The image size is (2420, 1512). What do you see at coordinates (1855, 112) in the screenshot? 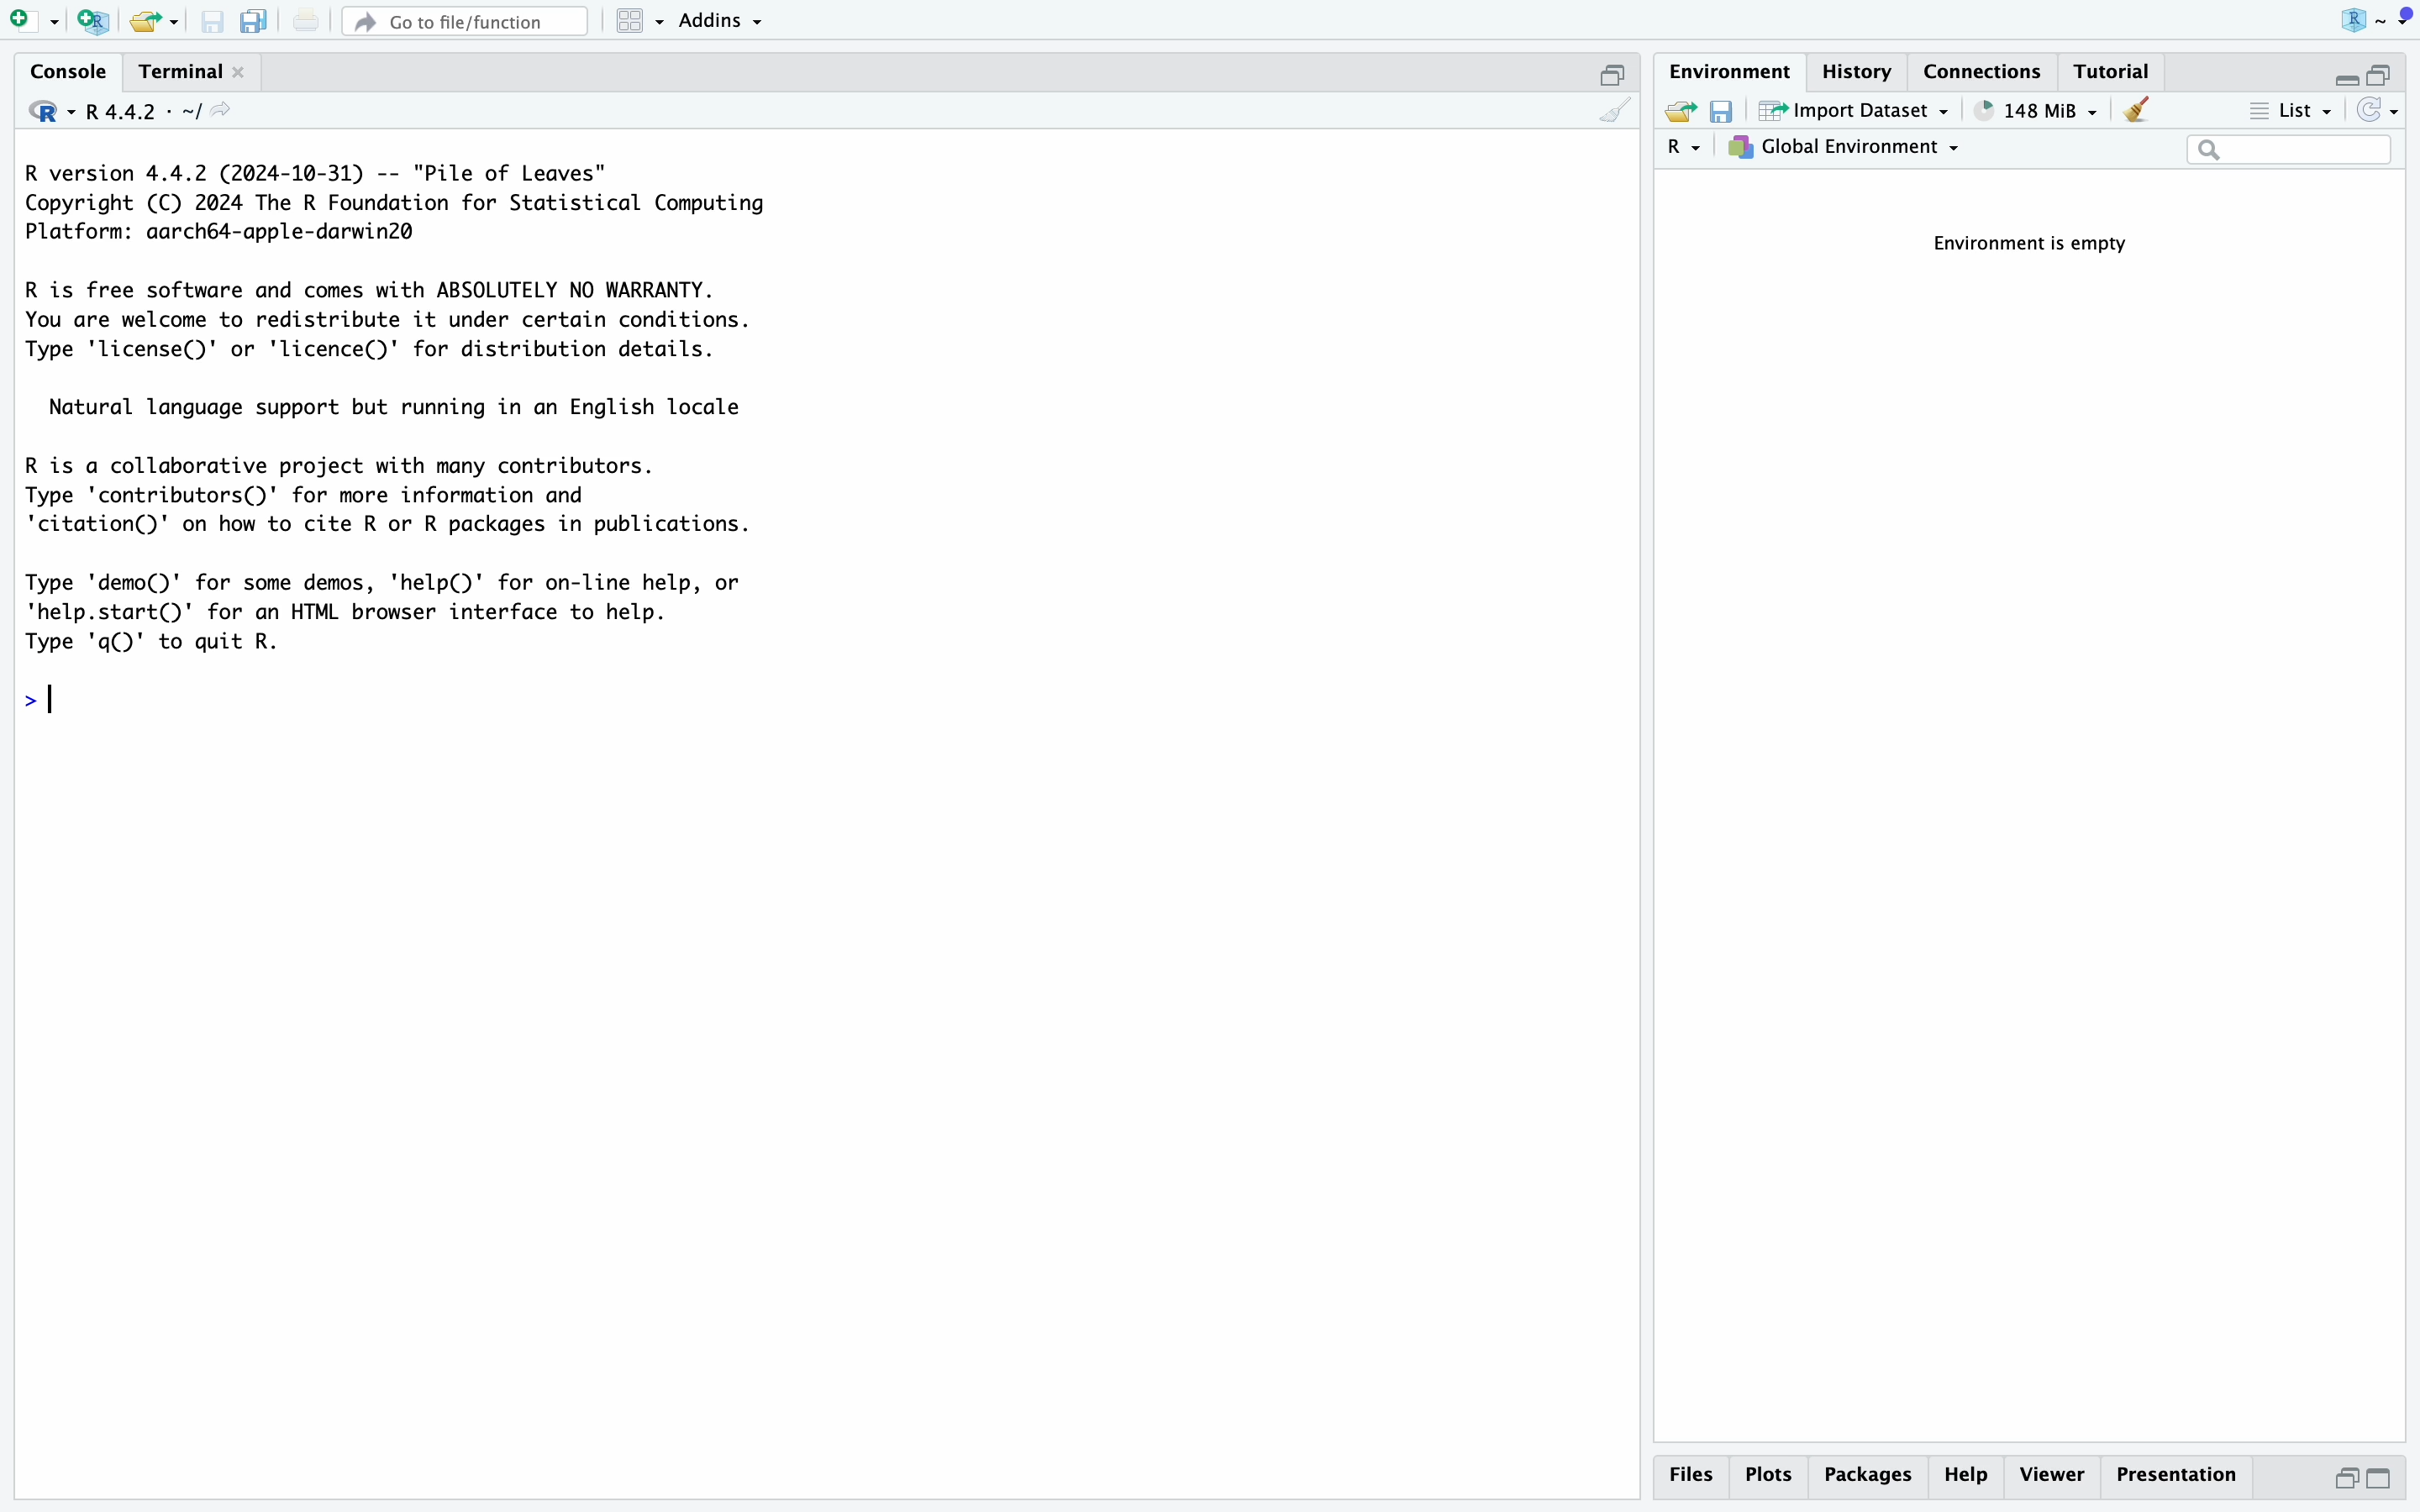
I see `import dataset` at bounding box center [1855, 112].